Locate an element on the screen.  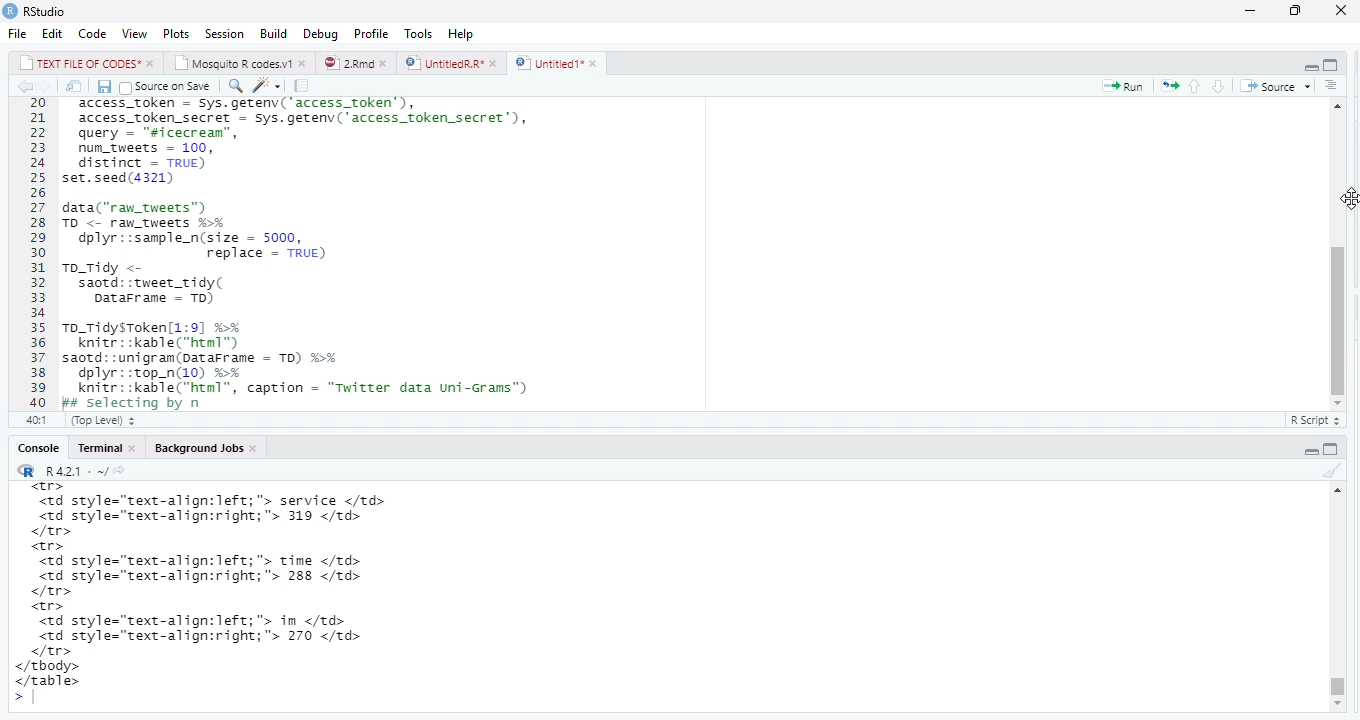
Source on save is located at coordinates (171, 86).